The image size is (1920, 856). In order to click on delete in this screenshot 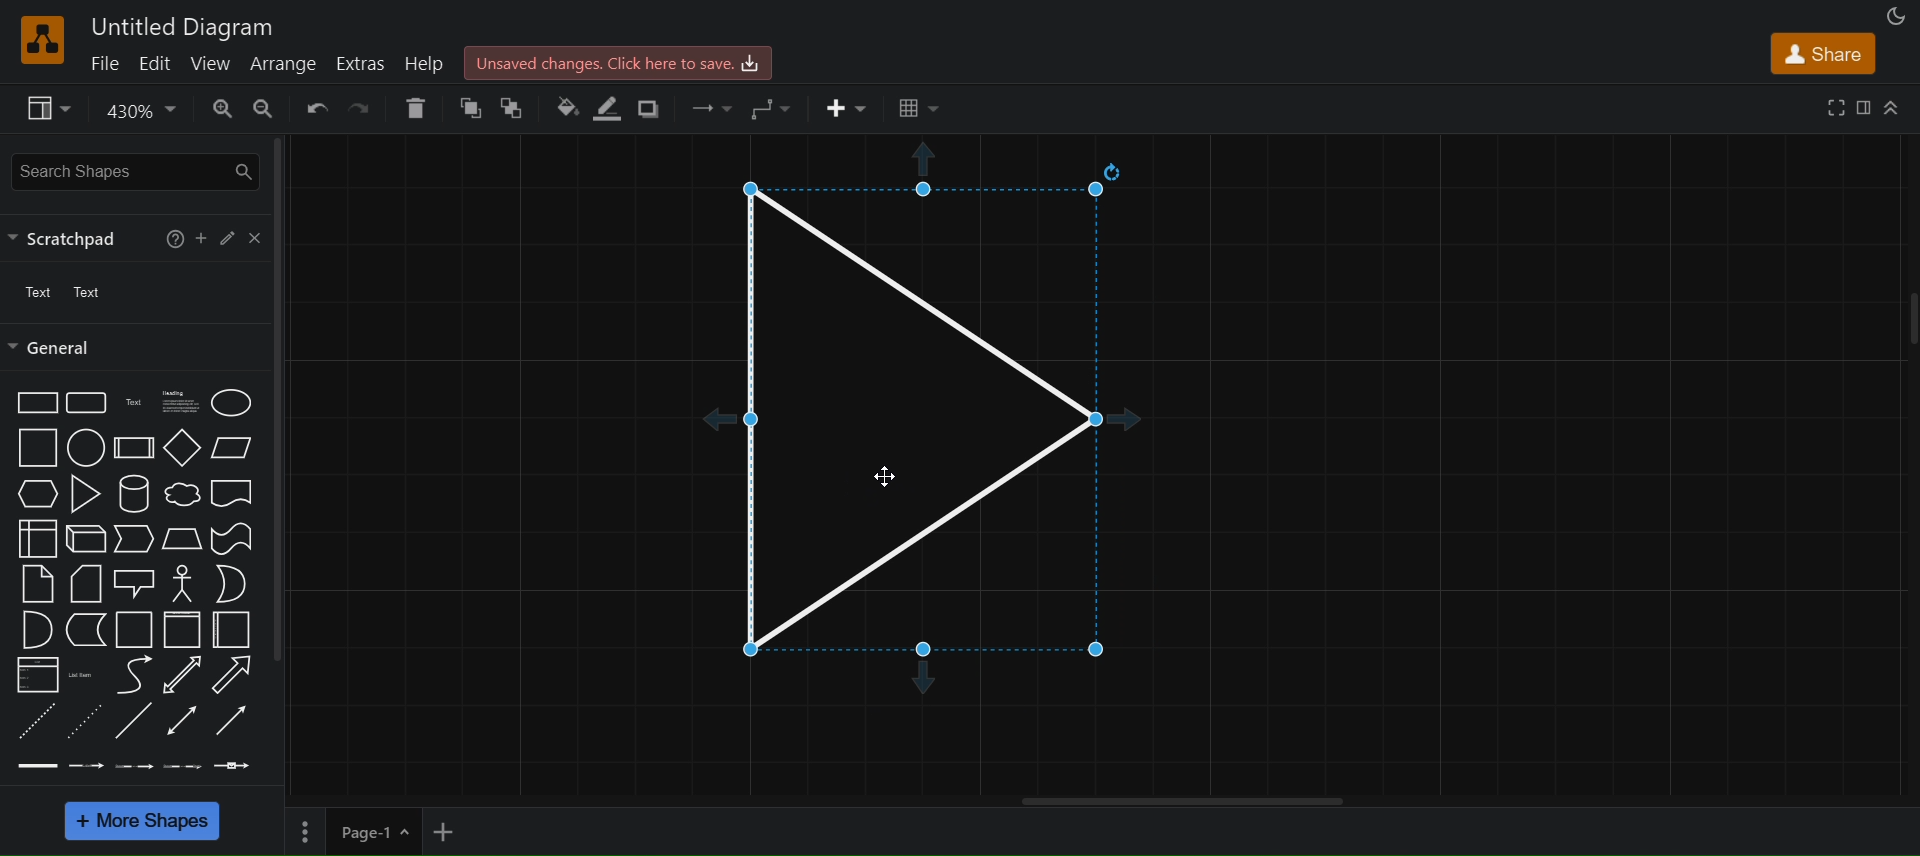, I will do `click(414, 108)`.